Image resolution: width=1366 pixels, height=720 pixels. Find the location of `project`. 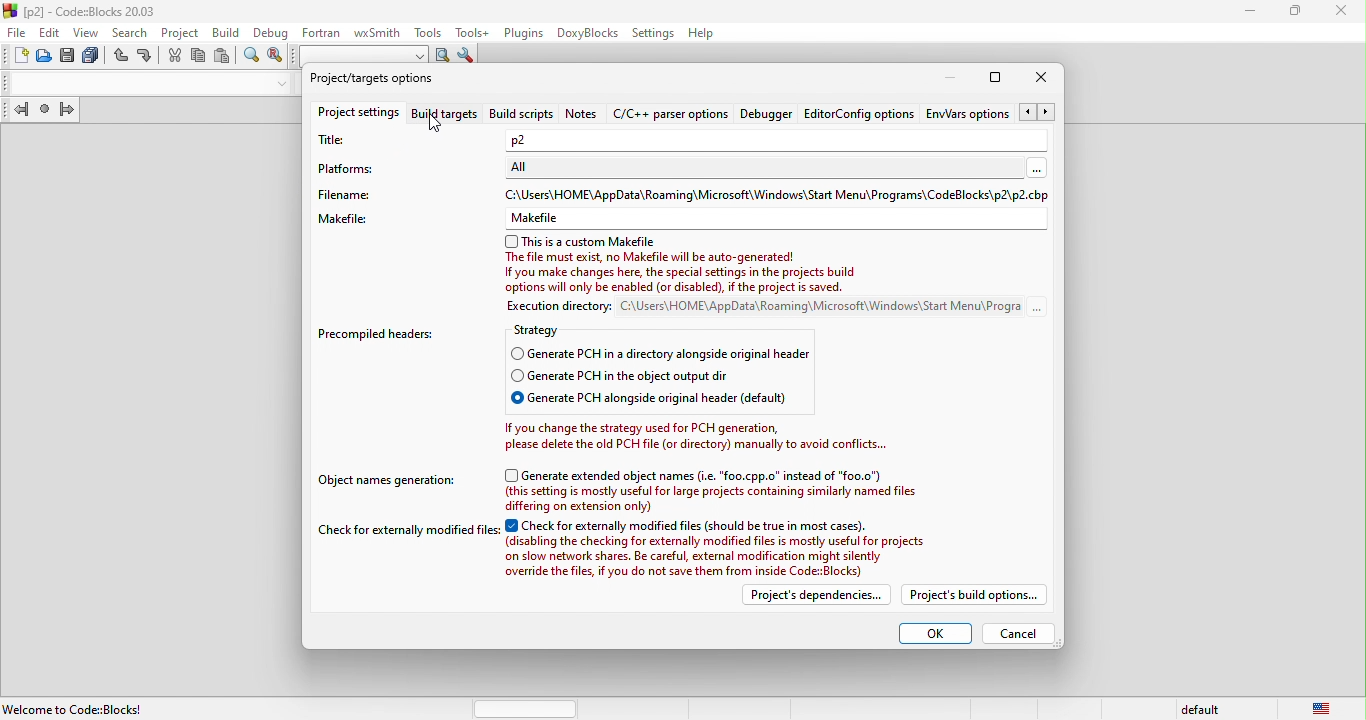

project is located at coordinates (179, 31).